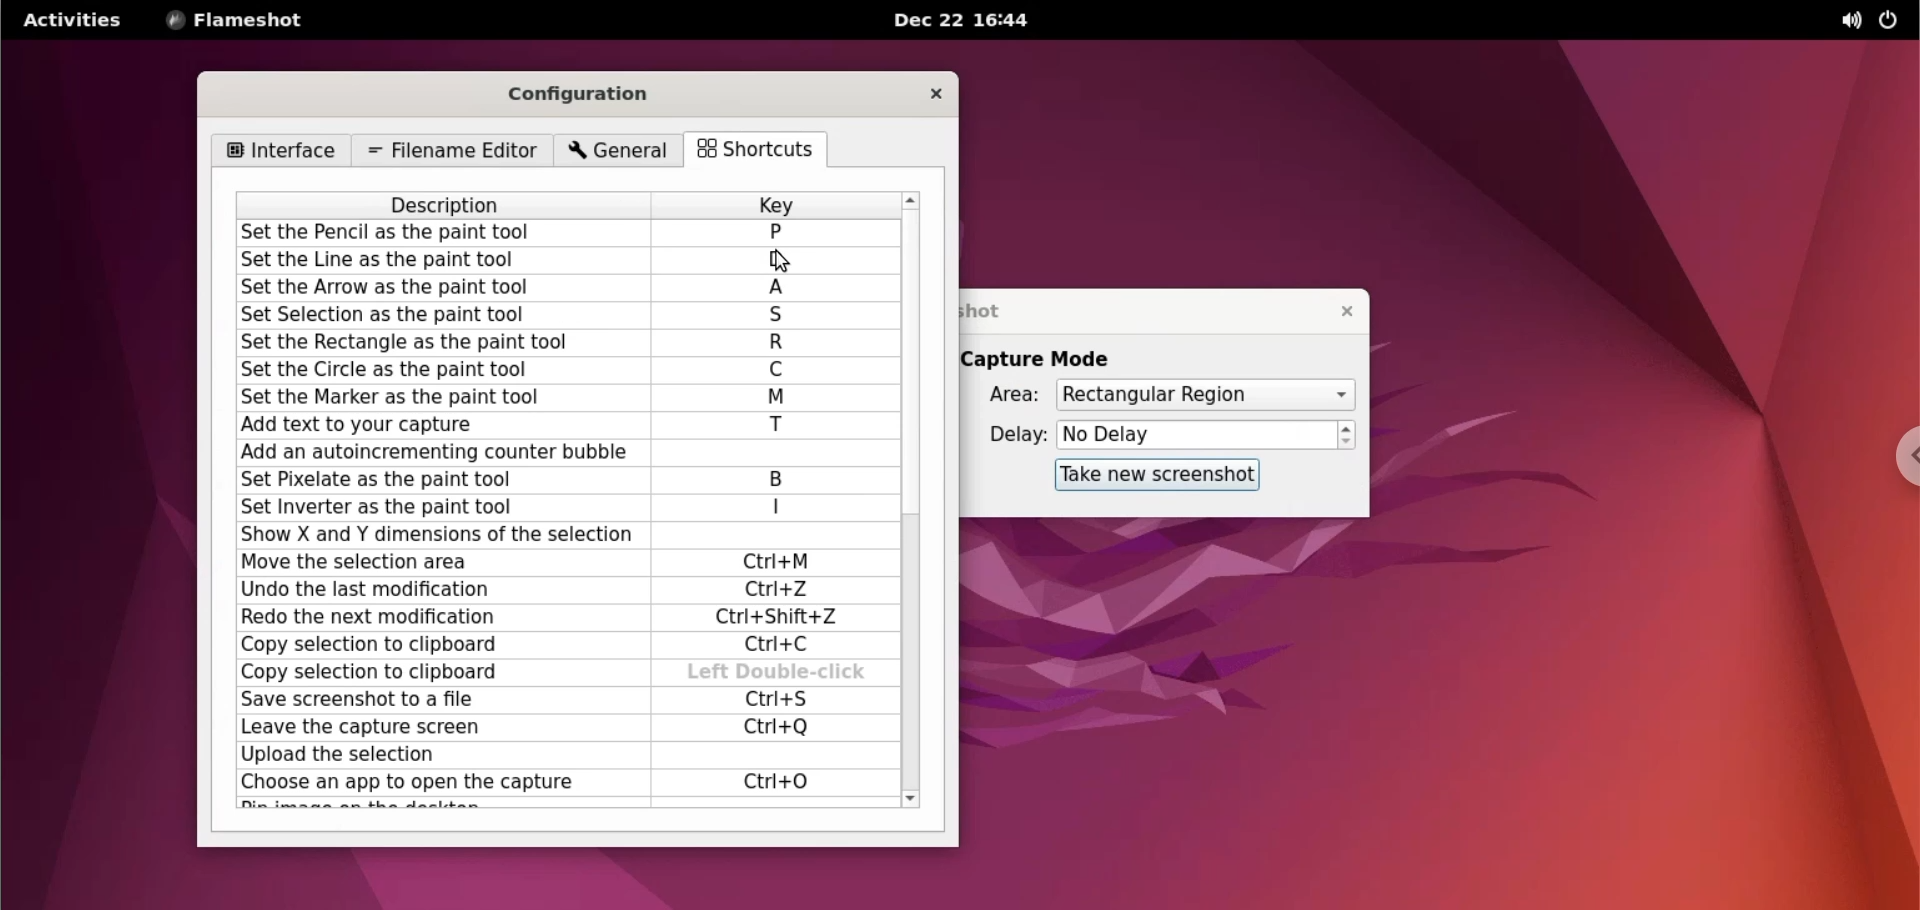  I want to click on description , so click(448, 205).